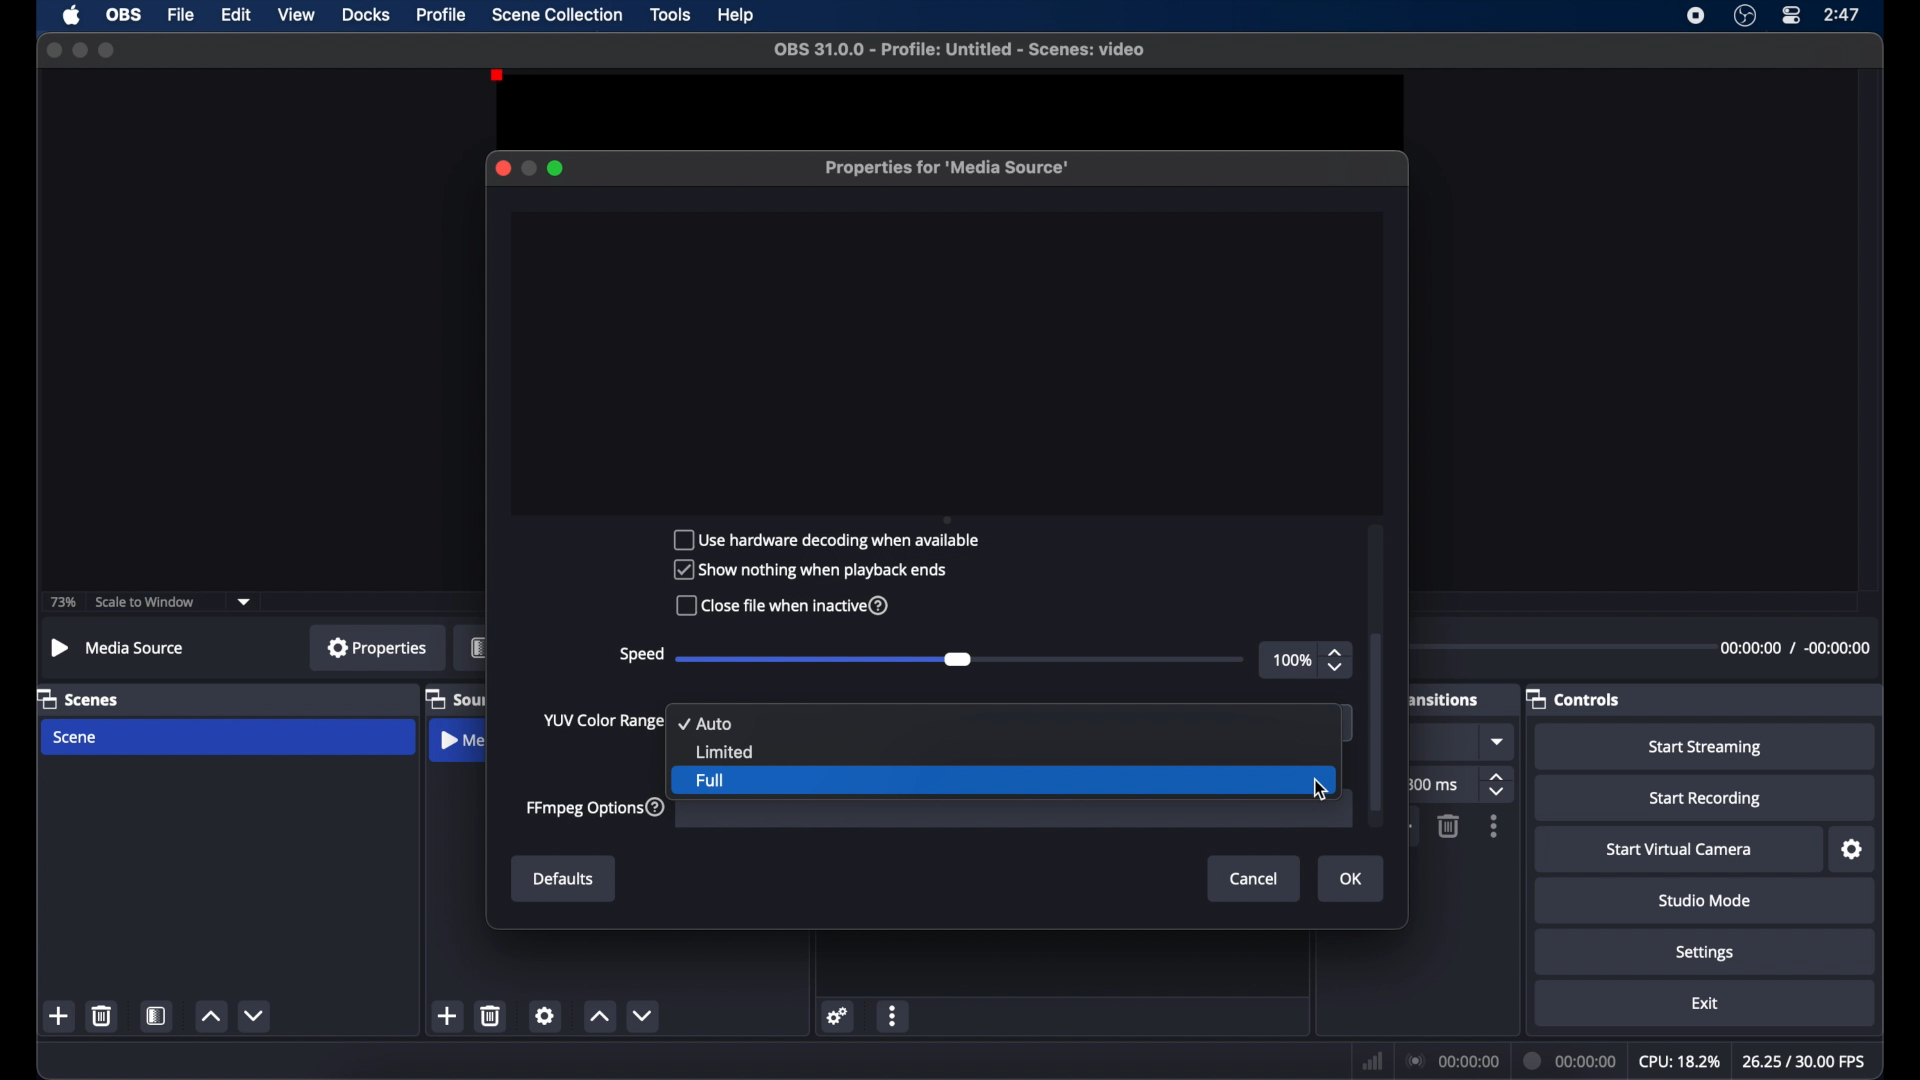 The image size is (1920, 1080). Describe the element at coordinates (182, 15) in the screenshot. I see `file` at that location.